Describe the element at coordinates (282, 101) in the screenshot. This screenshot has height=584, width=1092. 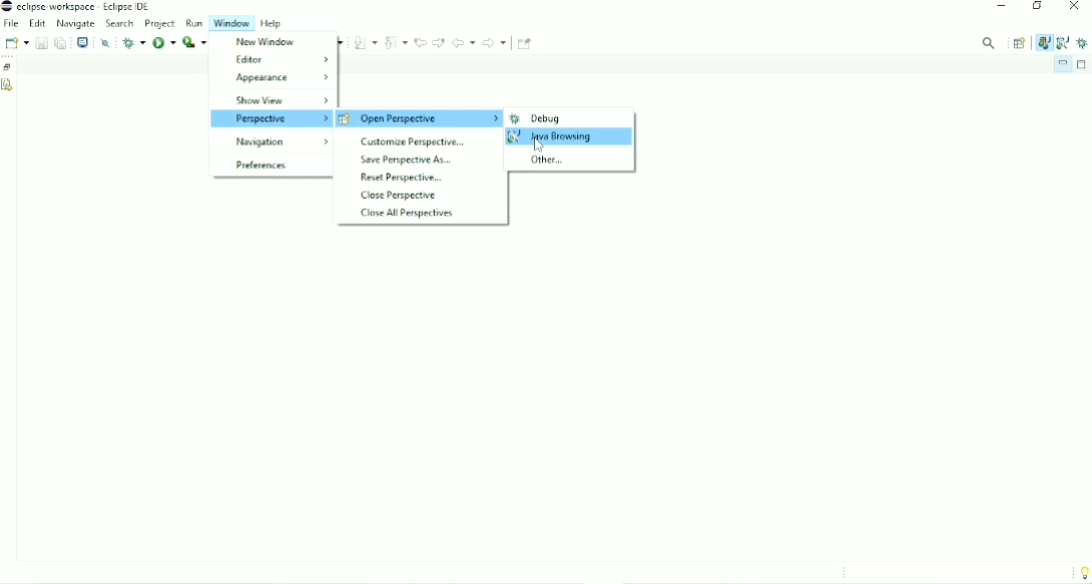
I see `Show View` at that location.